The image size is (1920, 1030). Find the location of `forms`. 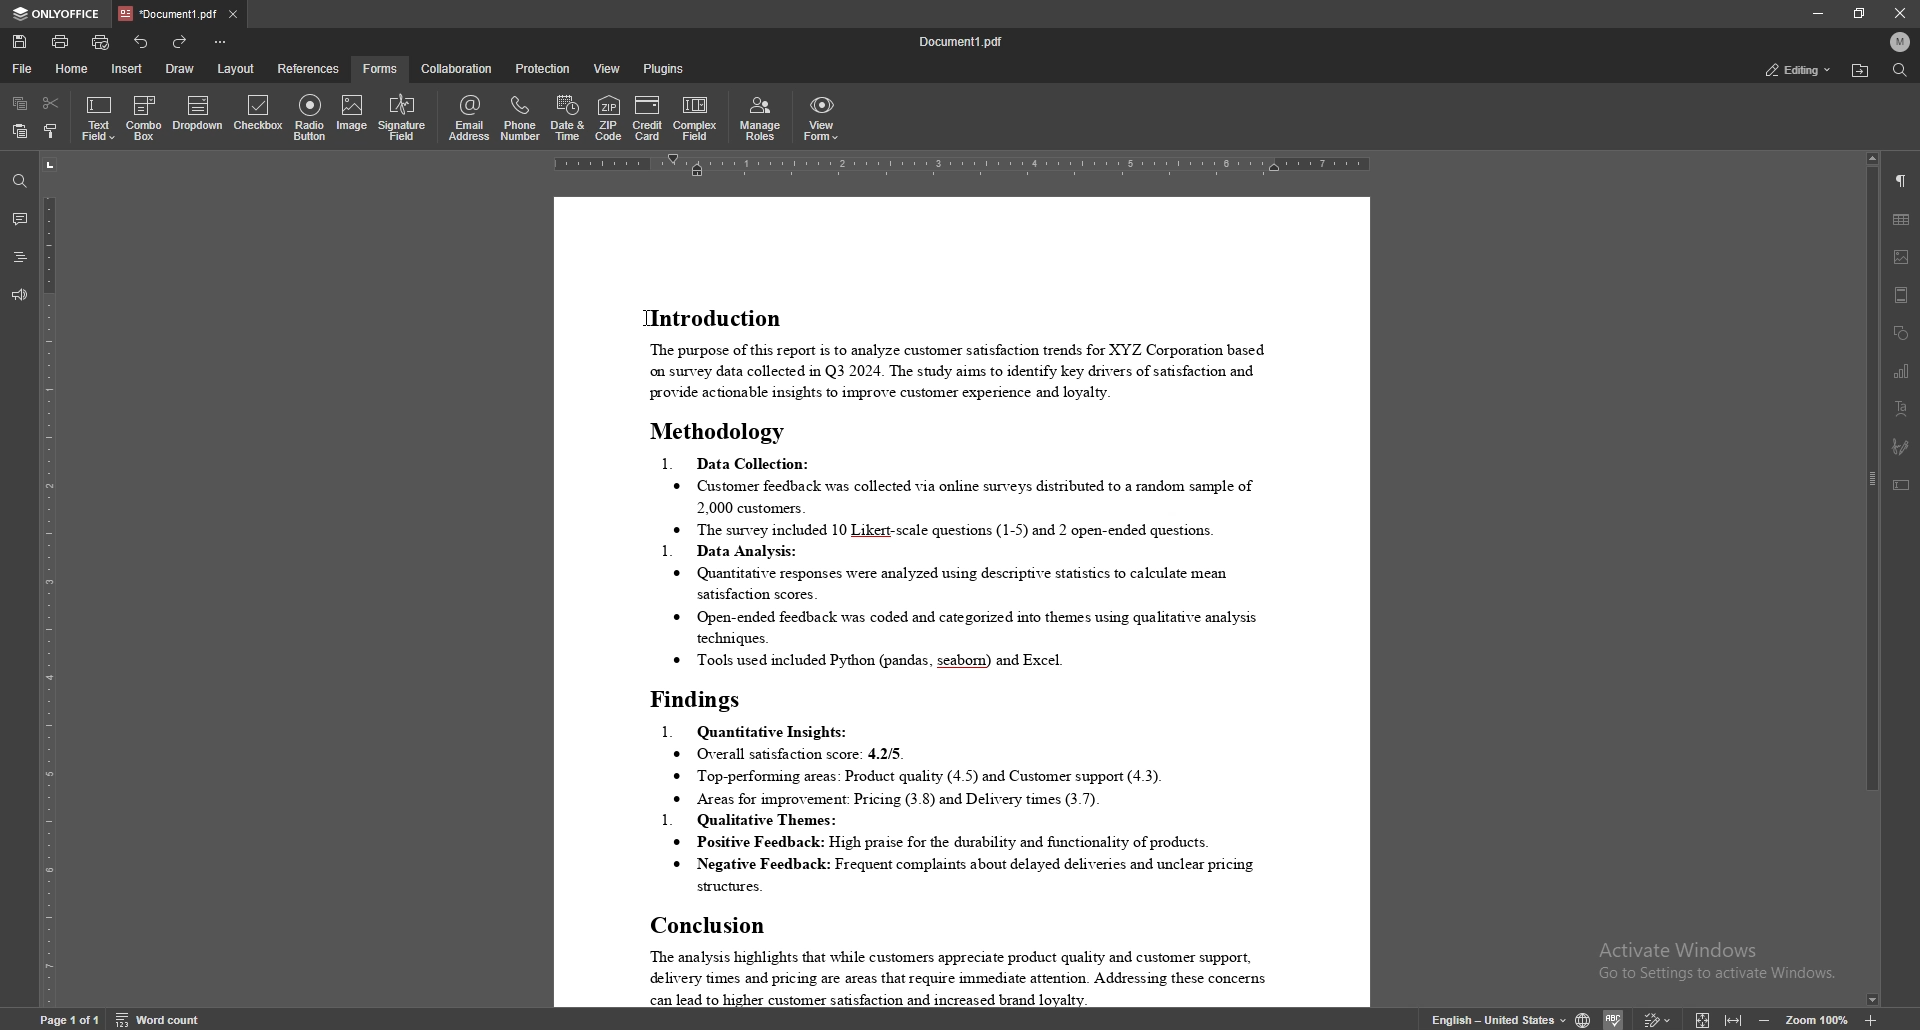

forms is located at coordinates (380, 69).